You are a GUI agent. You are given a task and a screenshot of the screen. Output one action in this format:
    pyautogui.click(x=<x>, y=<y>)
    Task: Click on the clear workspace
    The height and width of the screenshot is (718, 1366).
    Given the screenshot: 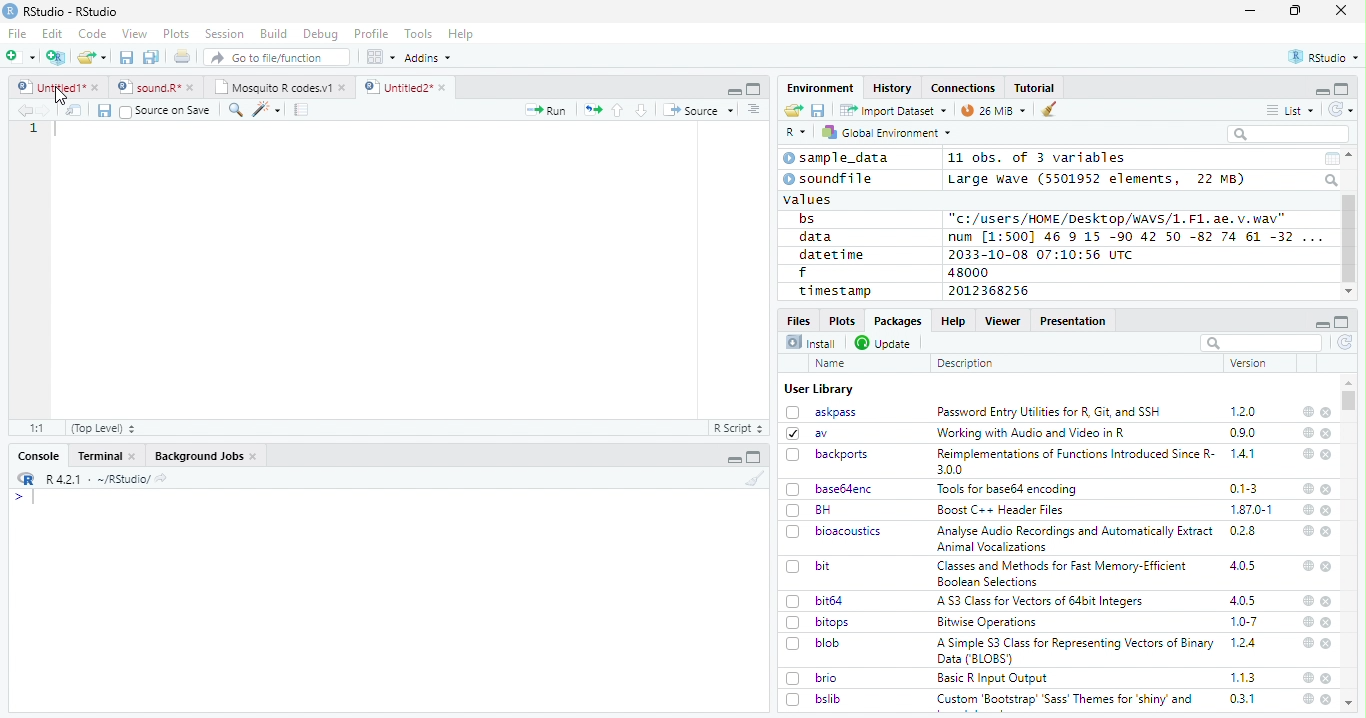 What is the action you would take?
    pyautogui.click(x=1050, y=110)
    